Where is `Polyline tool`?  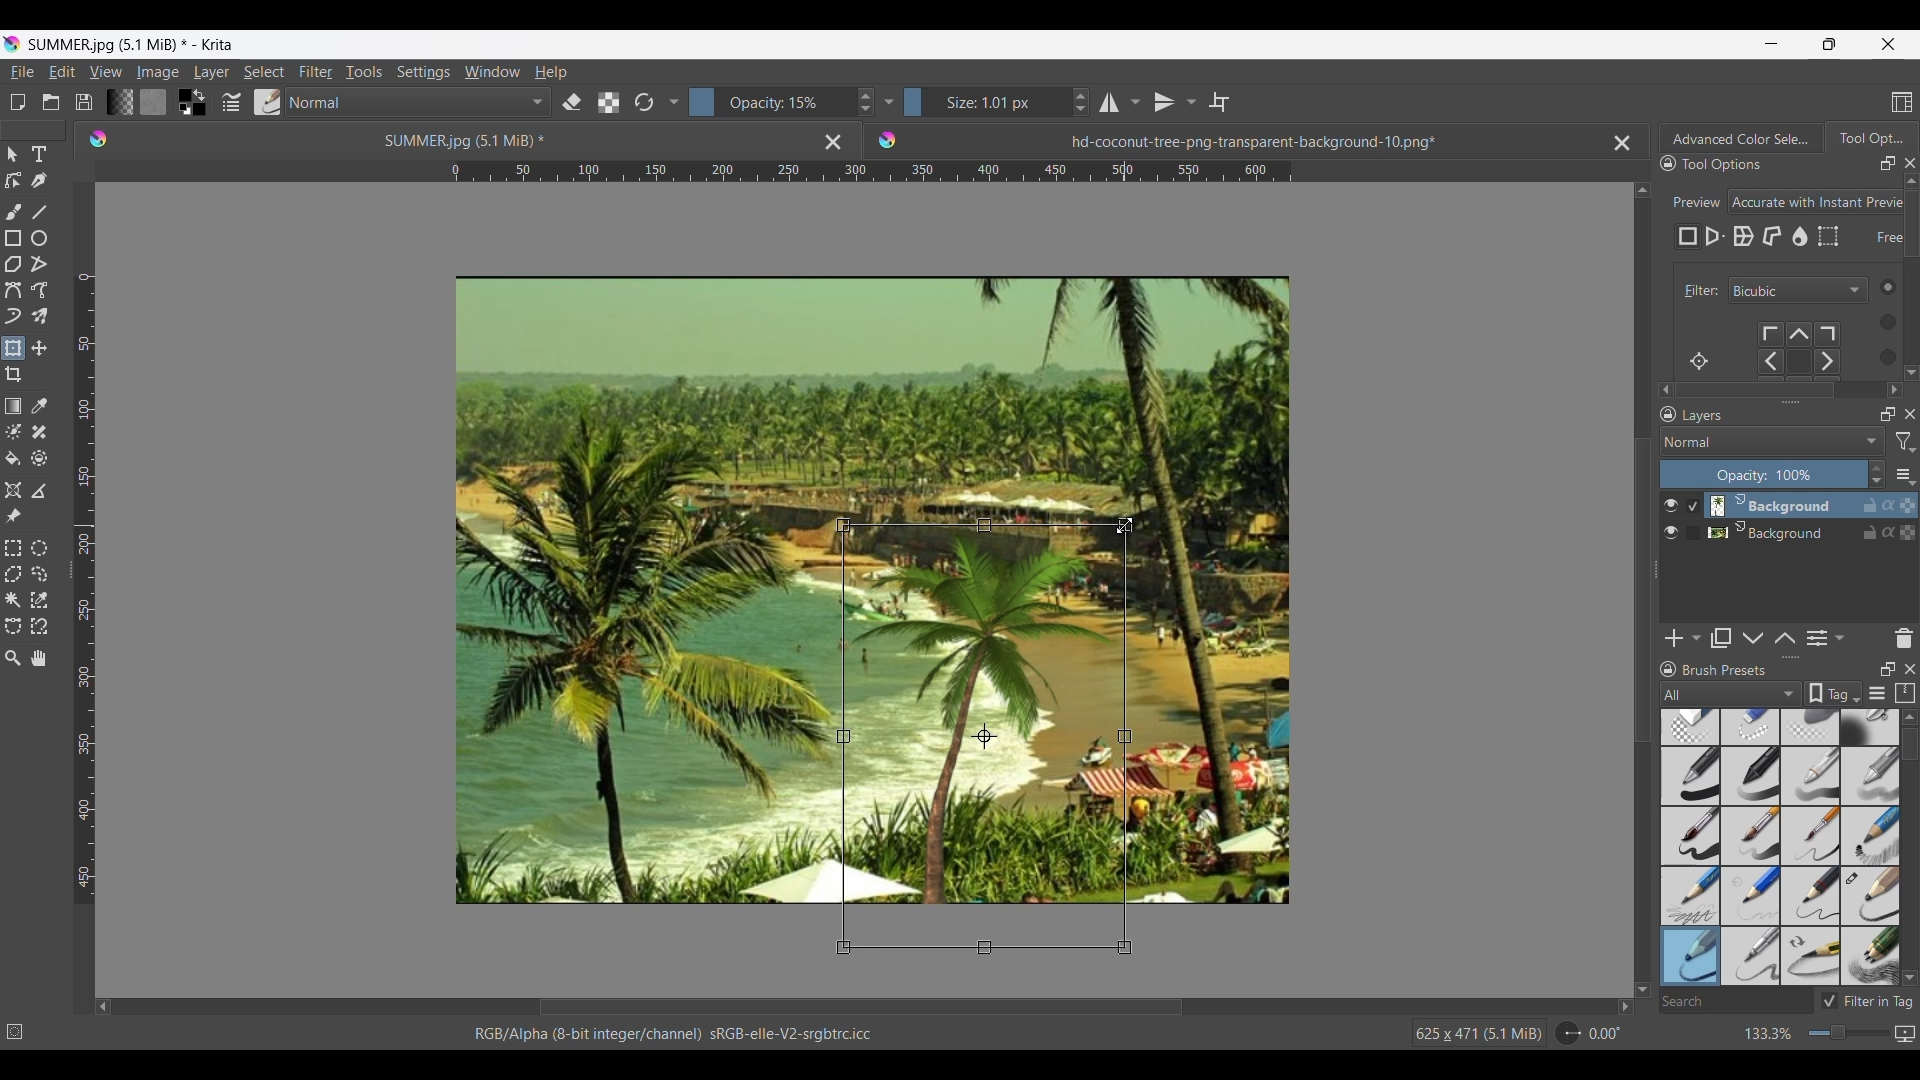
Polyline tool is located at coordinates (39, 263).